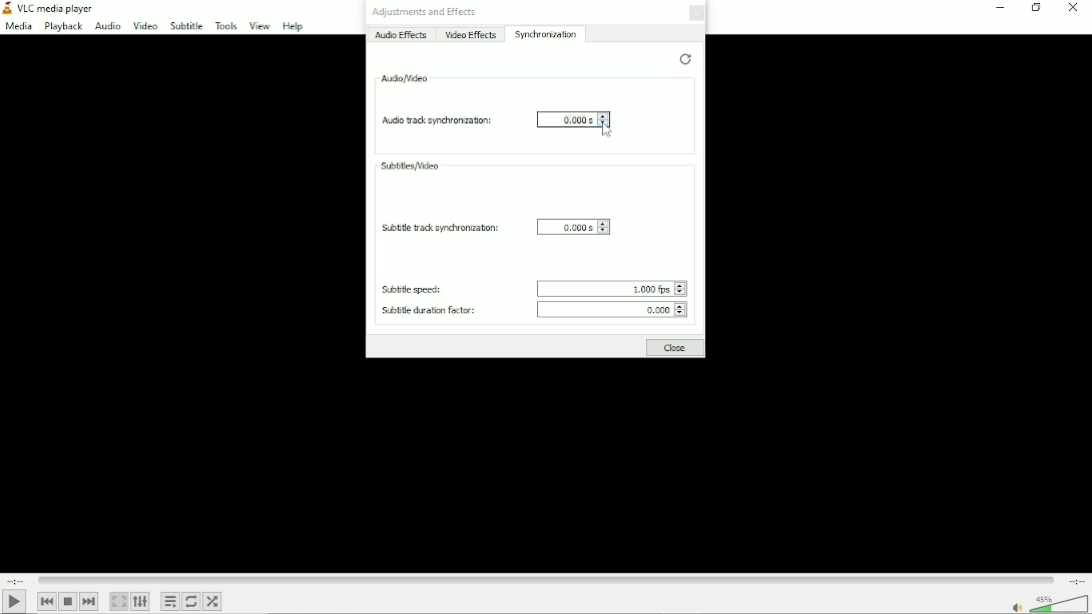  What do you see at coordinates (1049, 604) in the screenshot?
I see `Volume` at bounding box center [1049, 604].